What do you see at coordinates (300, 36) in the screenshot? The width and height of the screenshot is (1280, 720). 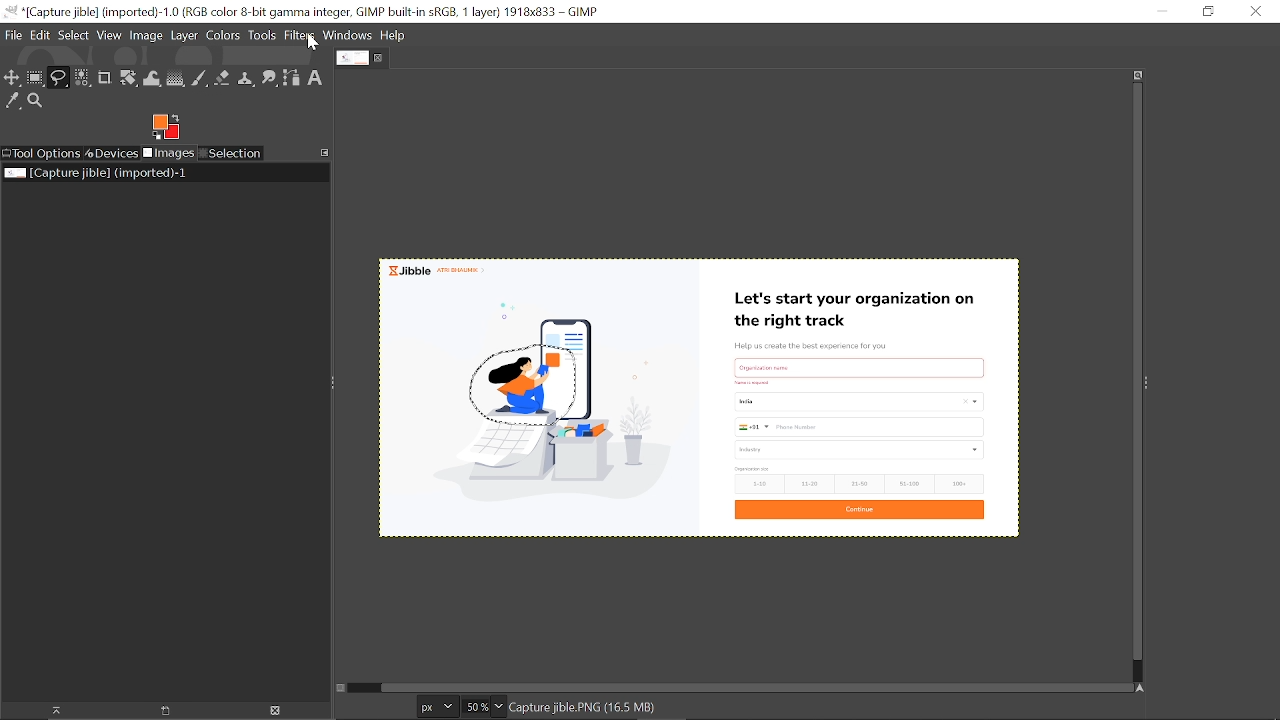 I see `Filters` at bounding box center [300, 36].